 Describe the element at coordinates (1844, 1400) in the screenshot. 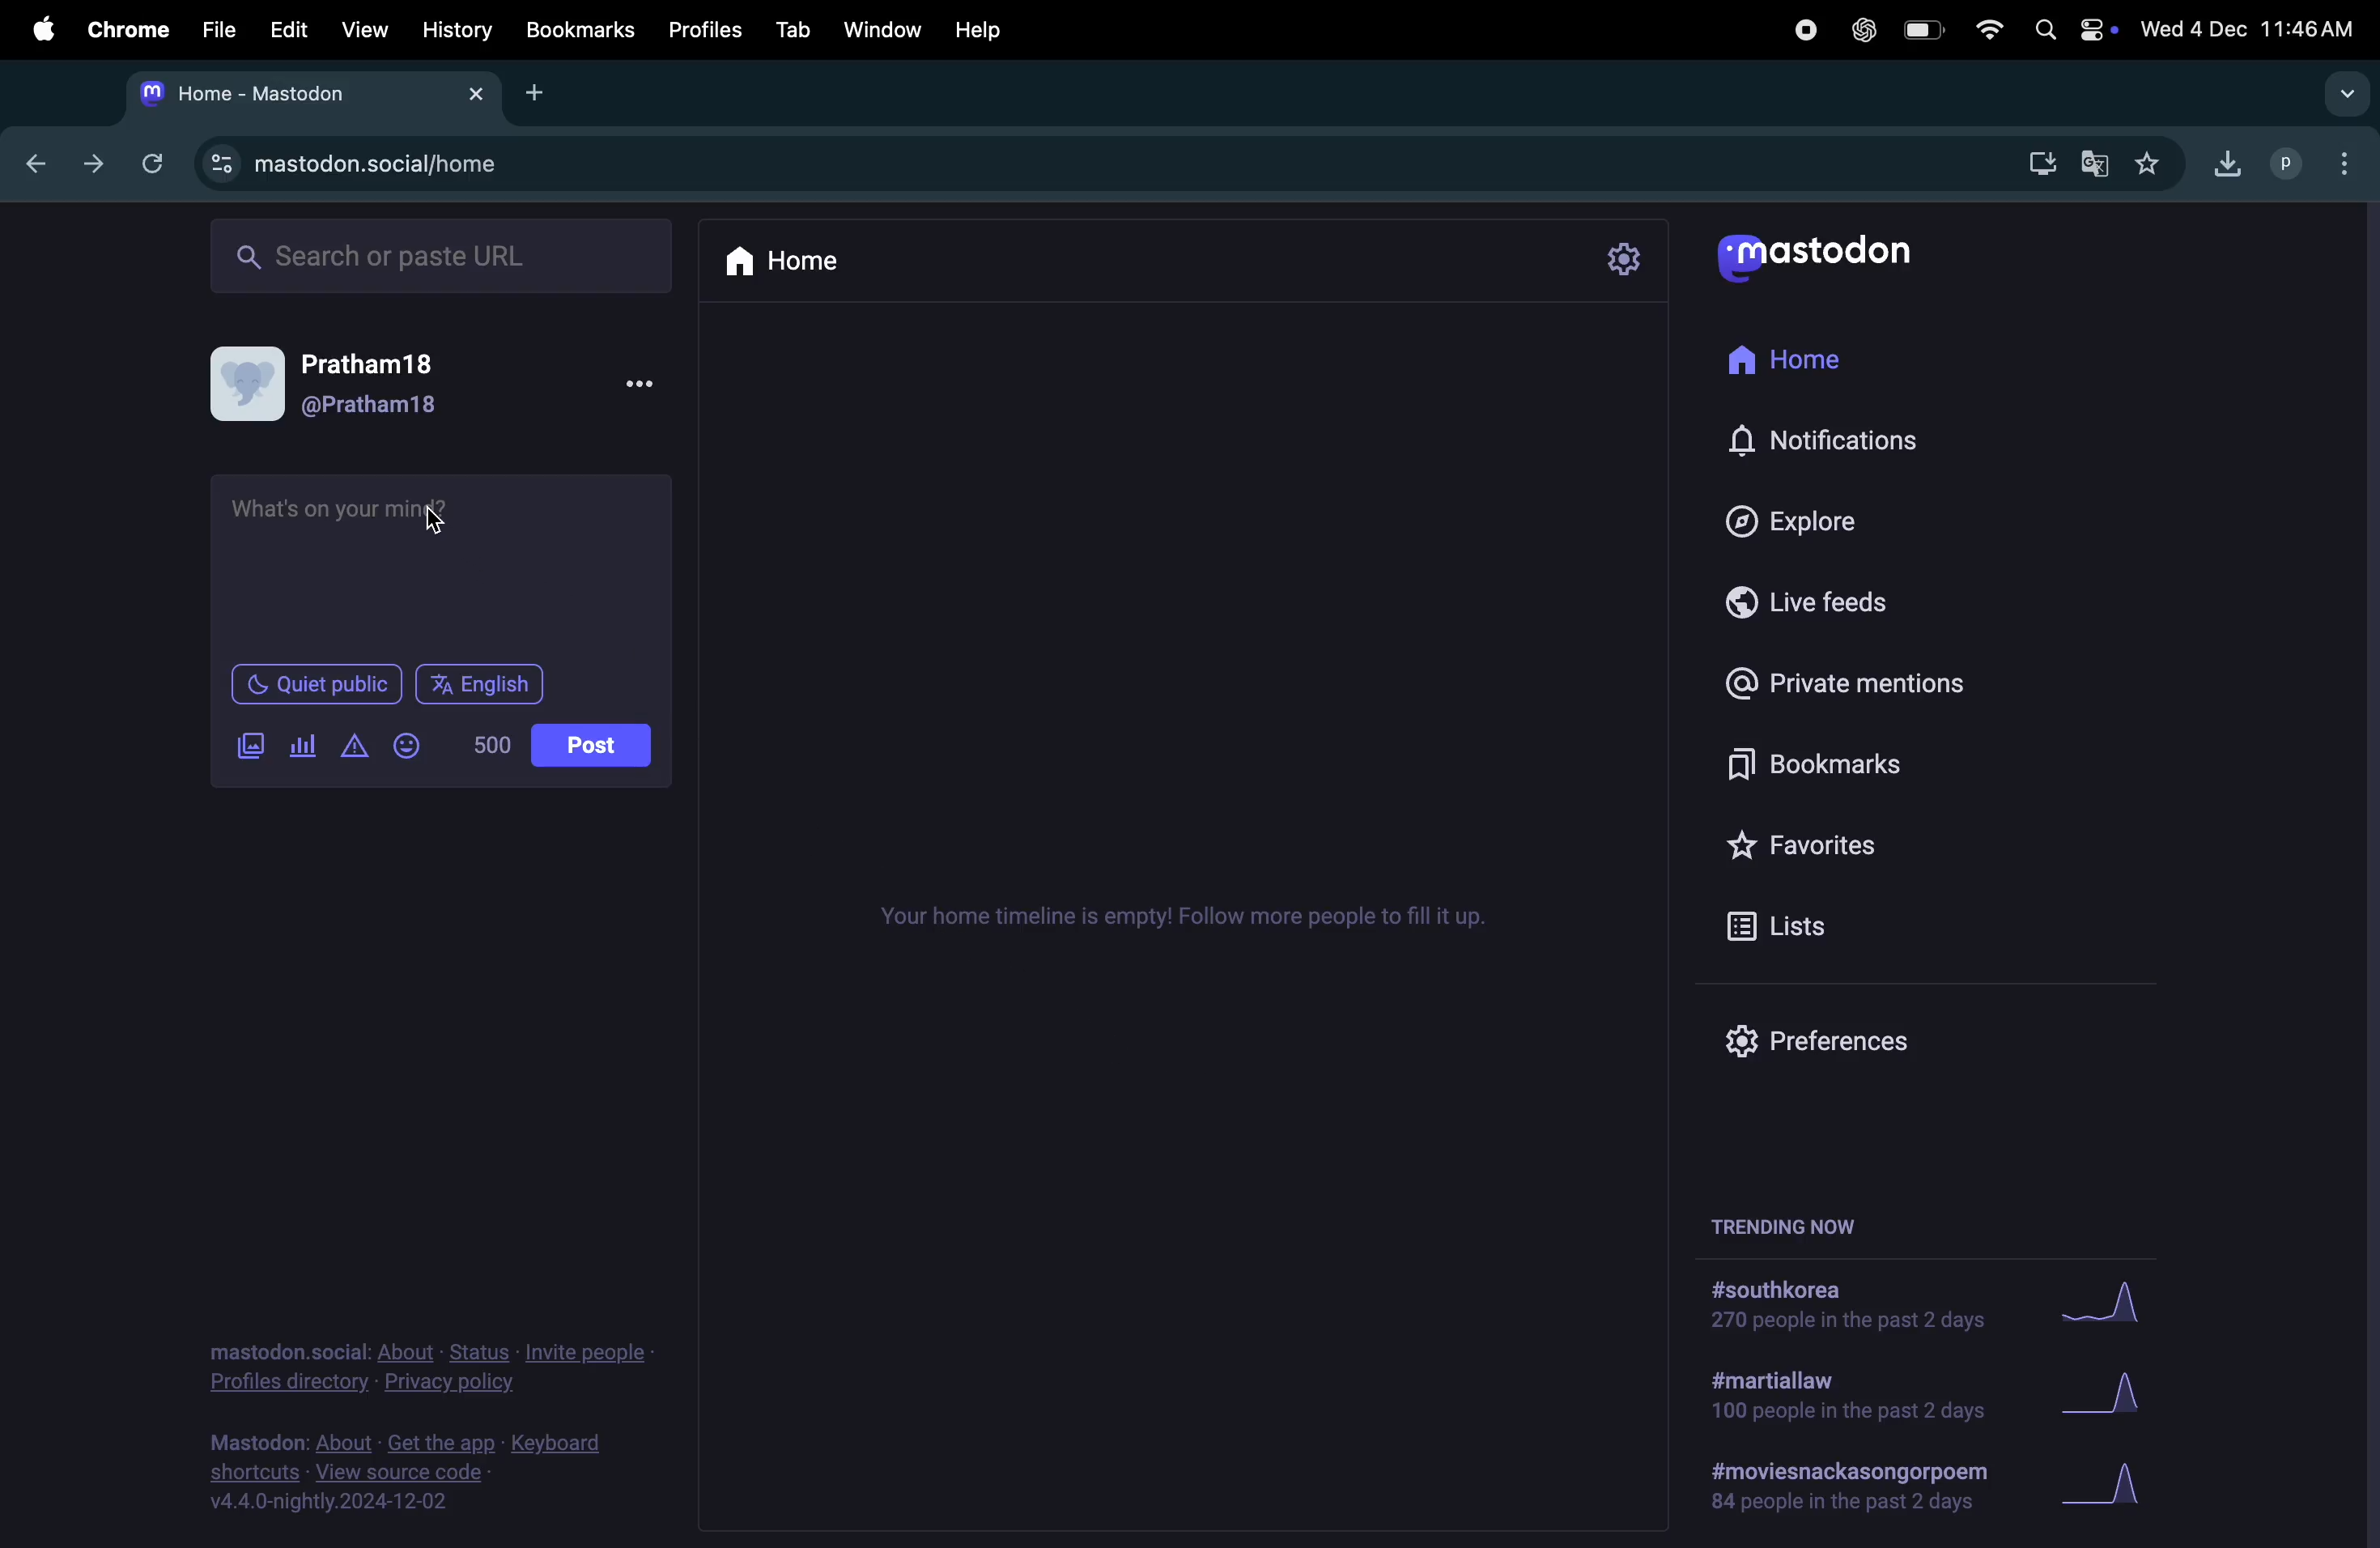

I see `#martiallaw` at that location.